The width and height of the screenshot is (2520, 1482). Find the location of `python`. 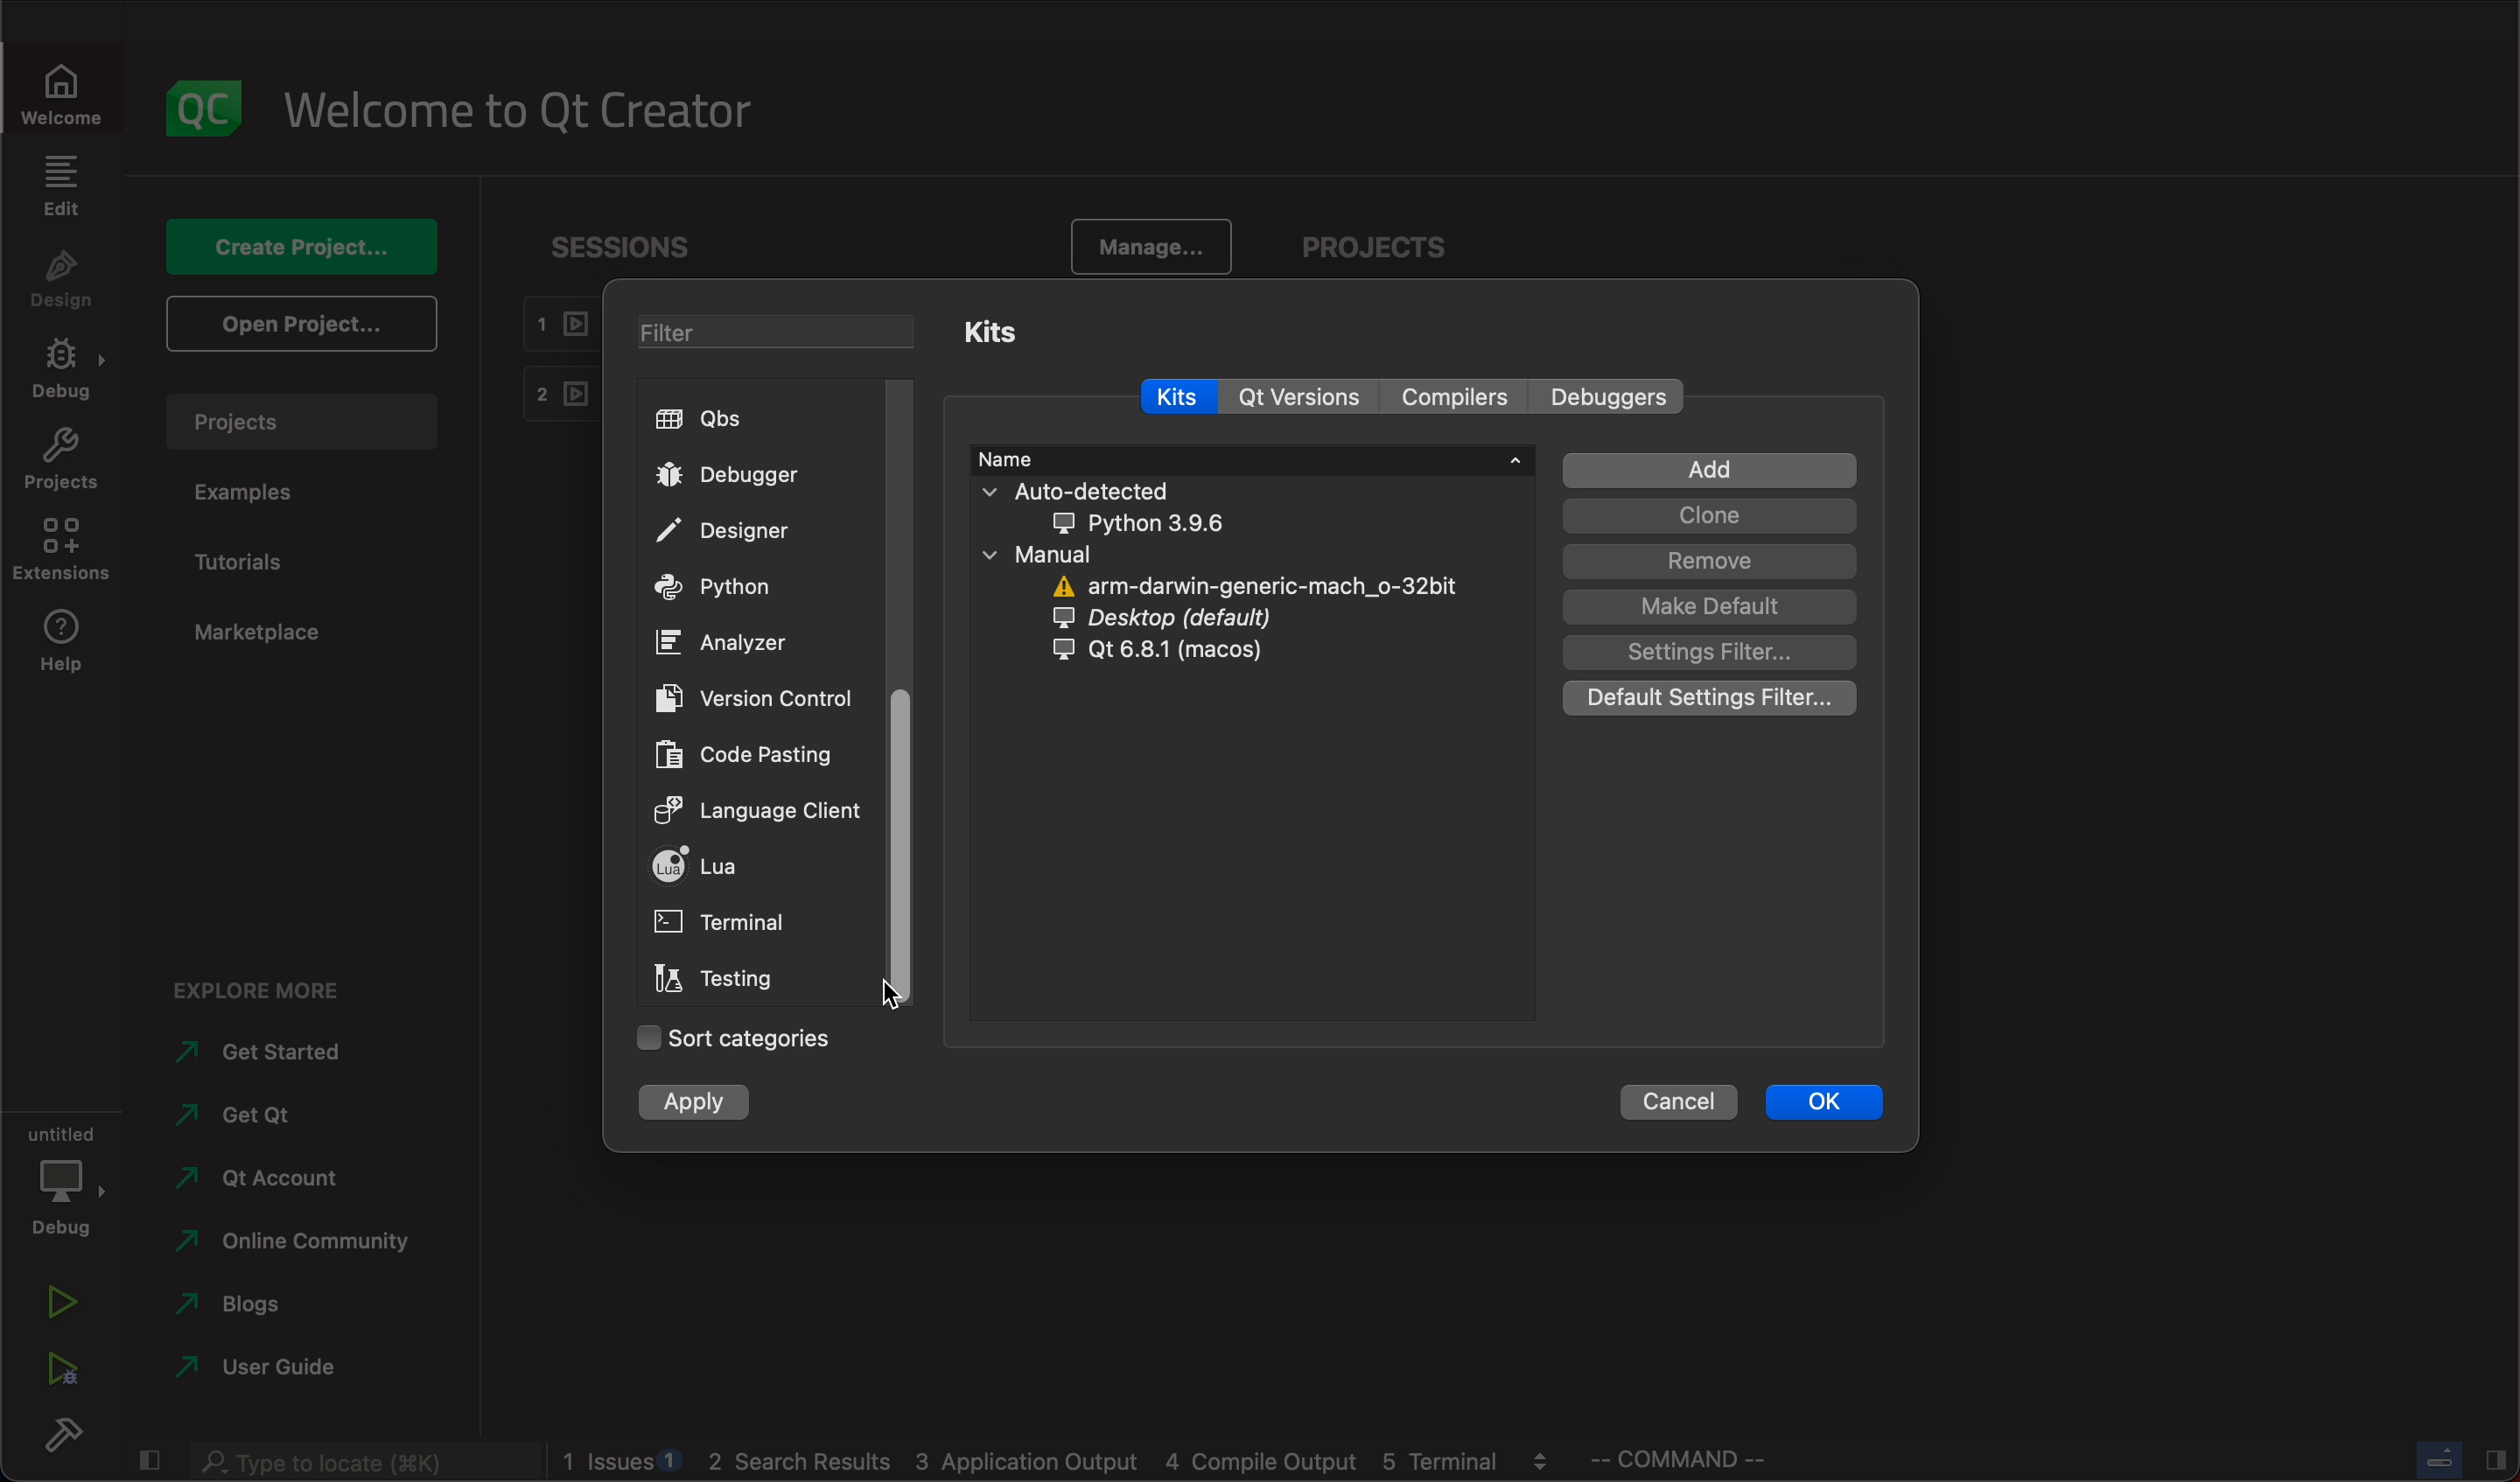

python is located at coordinates (727, 587).